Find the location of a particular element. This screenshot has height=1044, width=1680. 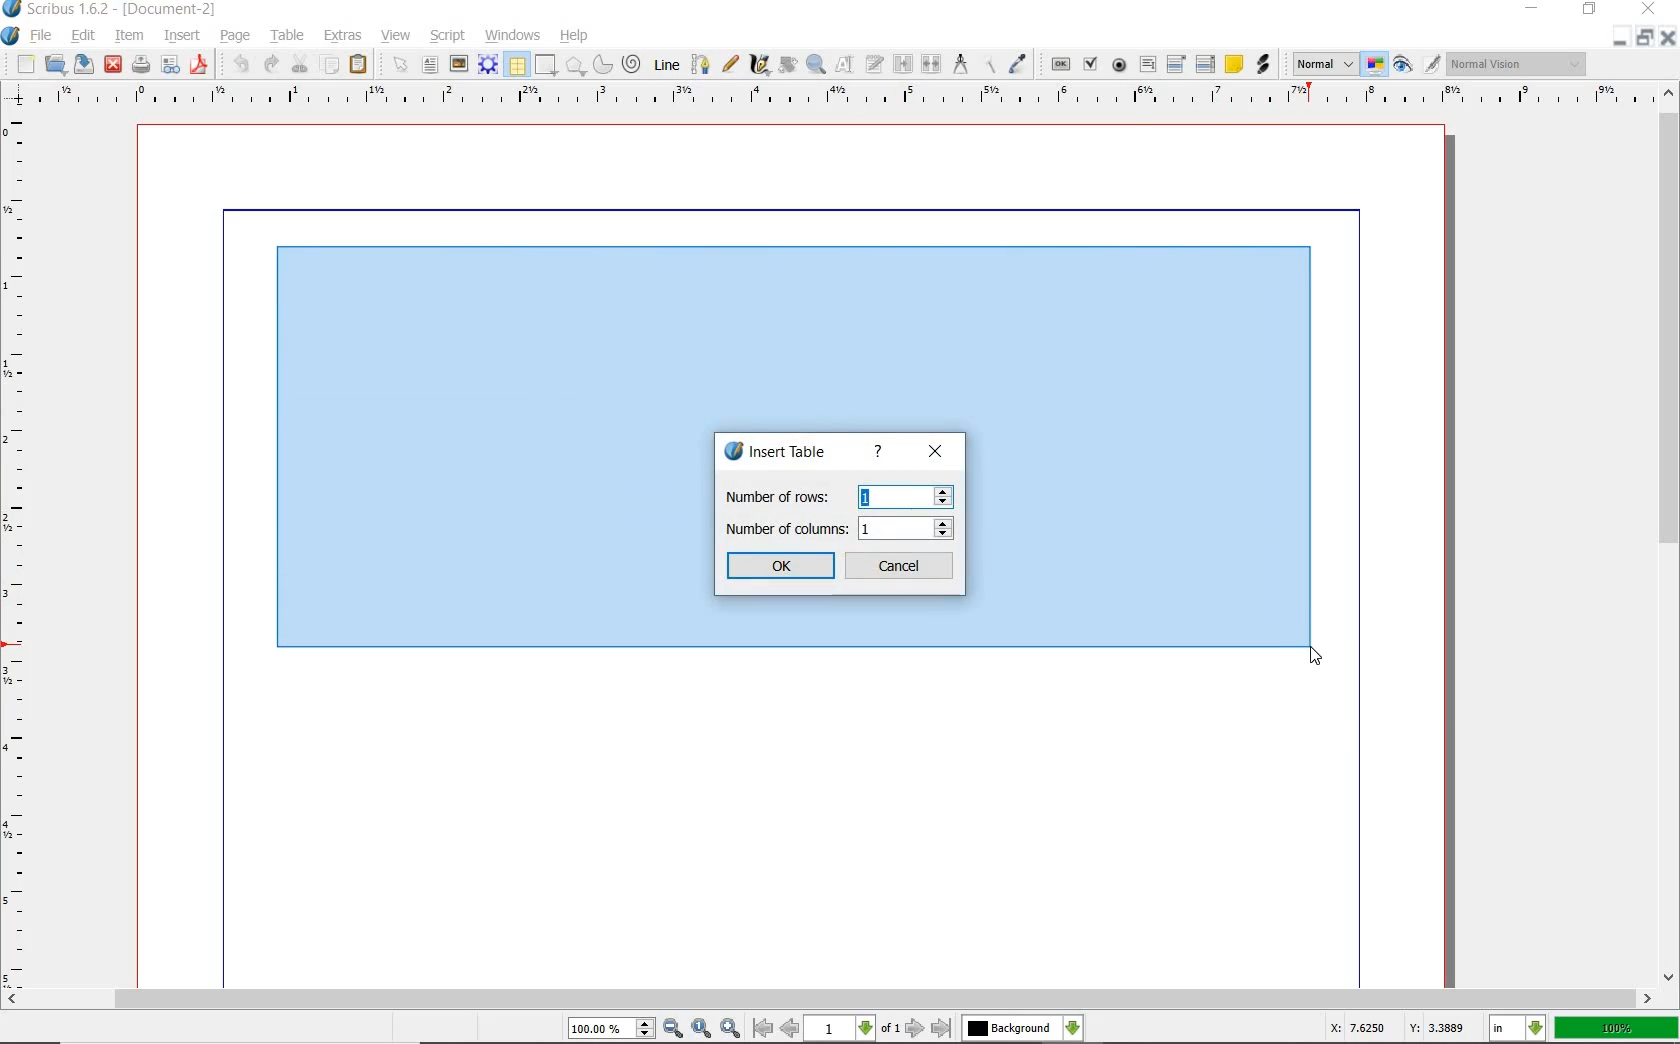

select item is located at coordinates (399, 63).